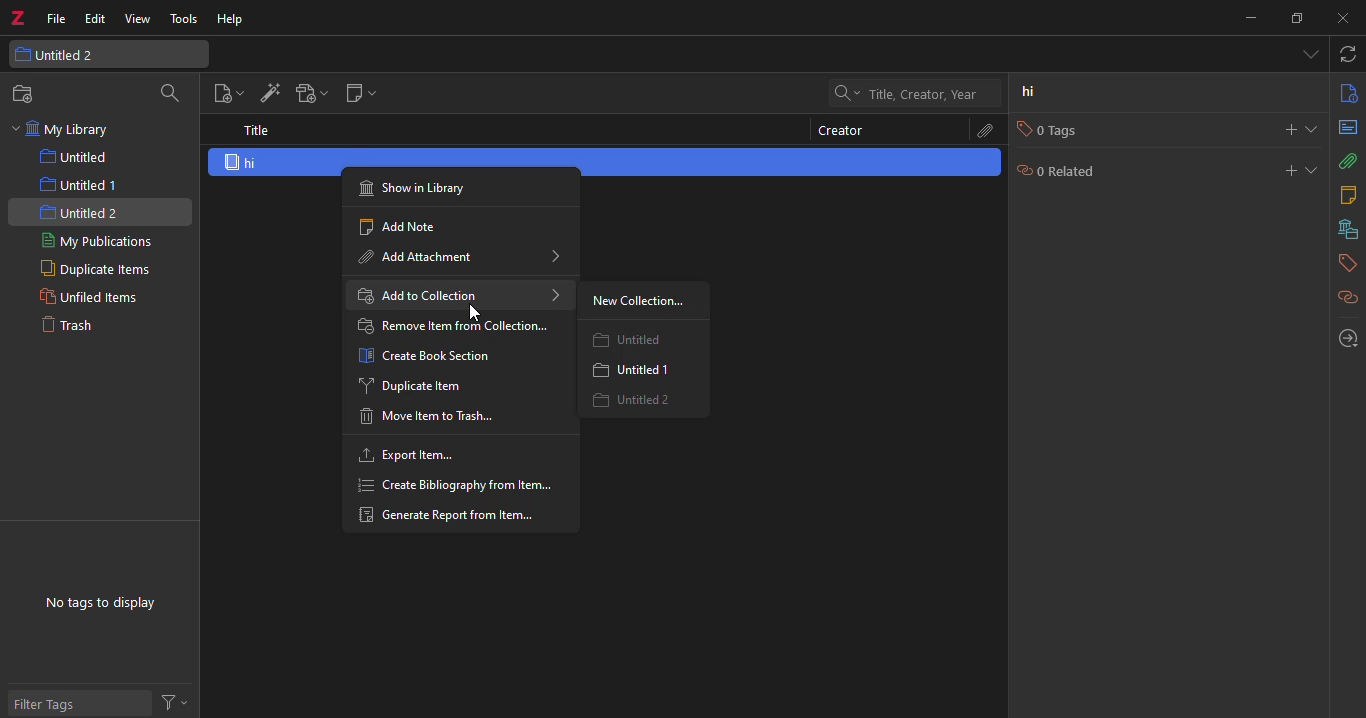  I want to click on 0 related, so click(1058, 169).